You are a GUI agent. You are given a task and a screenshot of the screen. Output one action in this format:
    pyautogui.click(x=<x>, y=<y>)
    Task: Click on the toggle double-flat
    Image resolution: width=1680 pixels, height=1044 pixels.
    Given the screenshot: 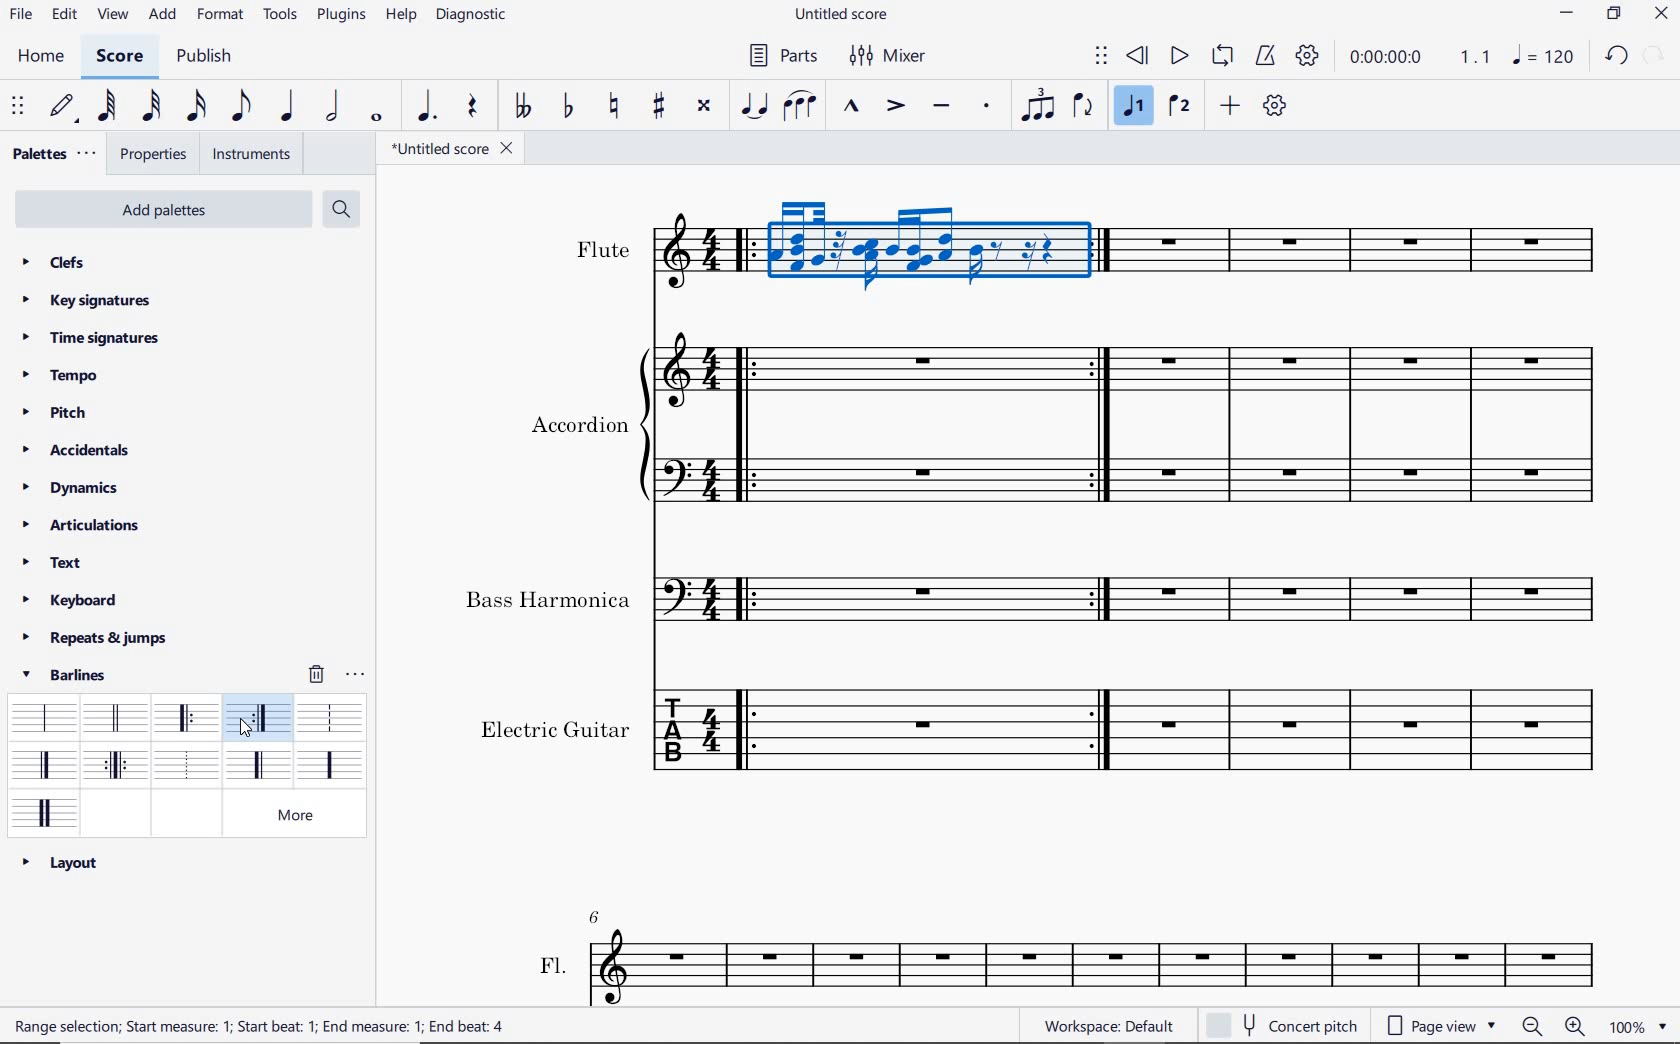 What is the action you would take?
    pyautogui.click(x=522, y=107)
    